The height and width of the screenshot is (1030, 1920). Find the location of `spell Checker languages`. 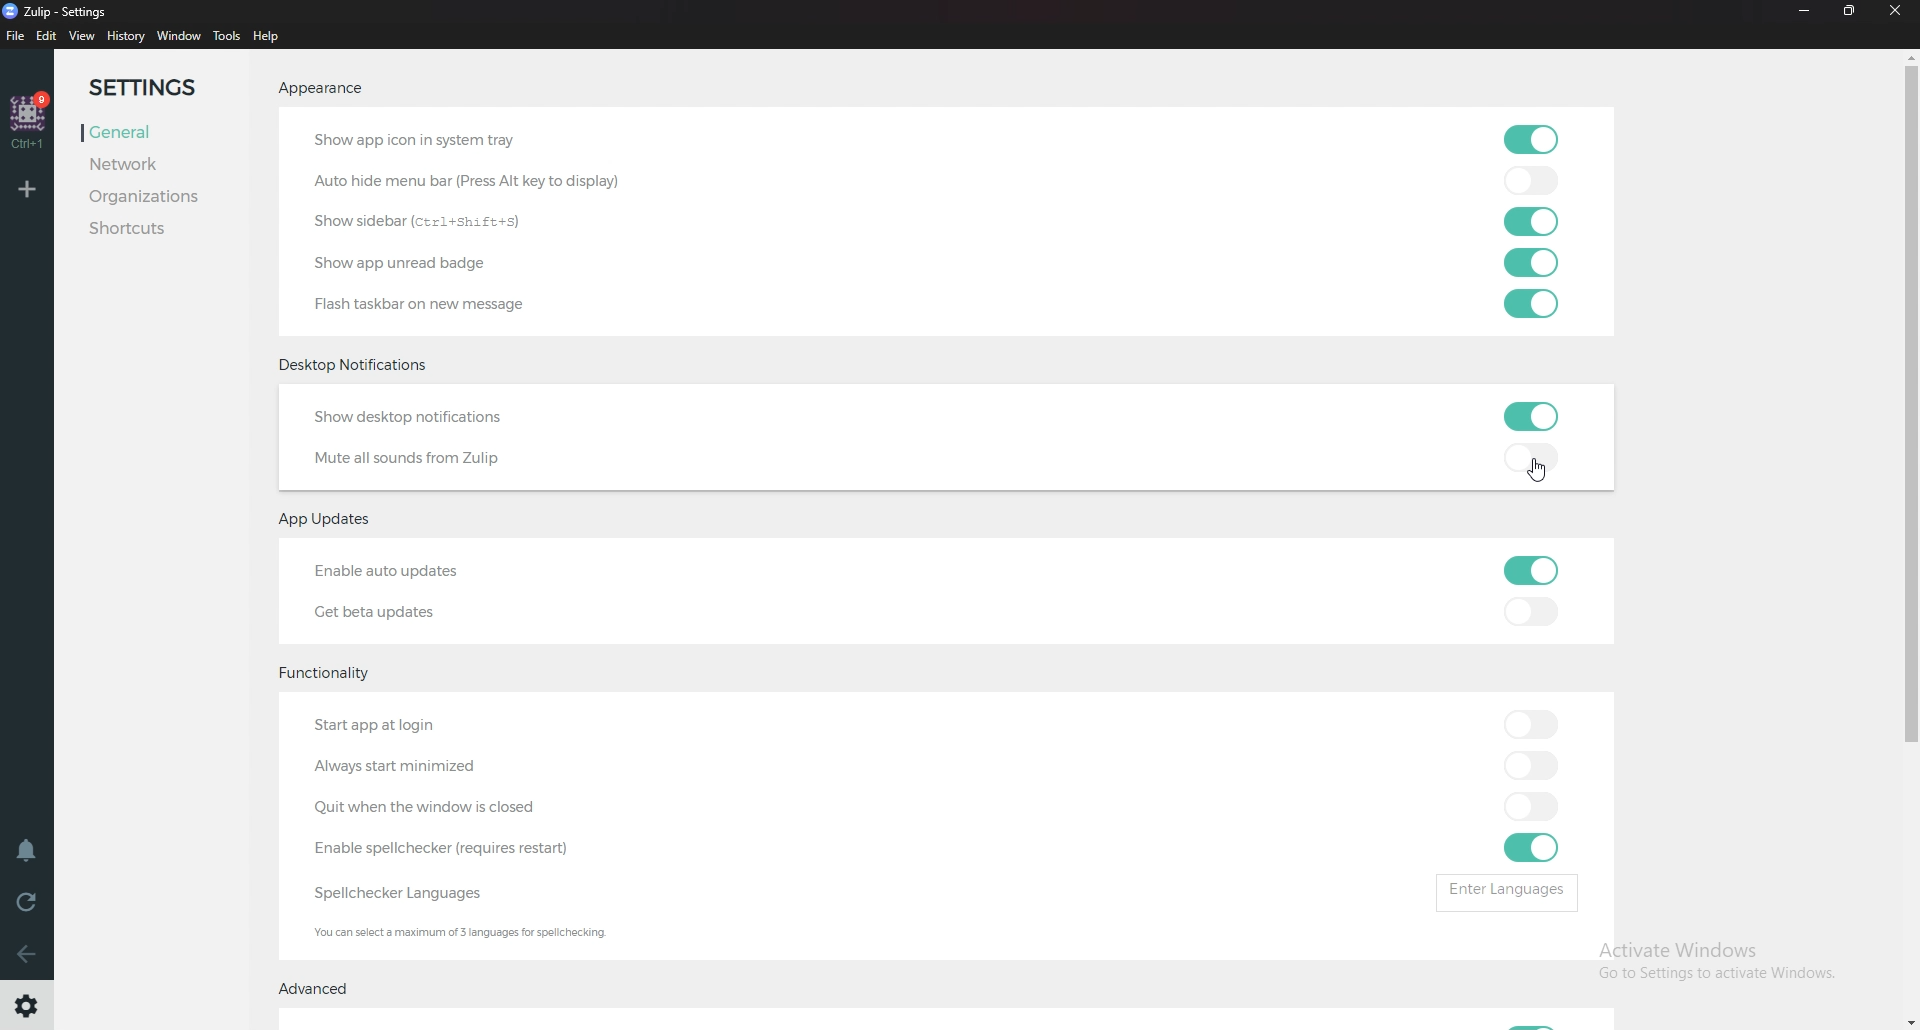

spell Checker languages is located at coordinates (399, 894).